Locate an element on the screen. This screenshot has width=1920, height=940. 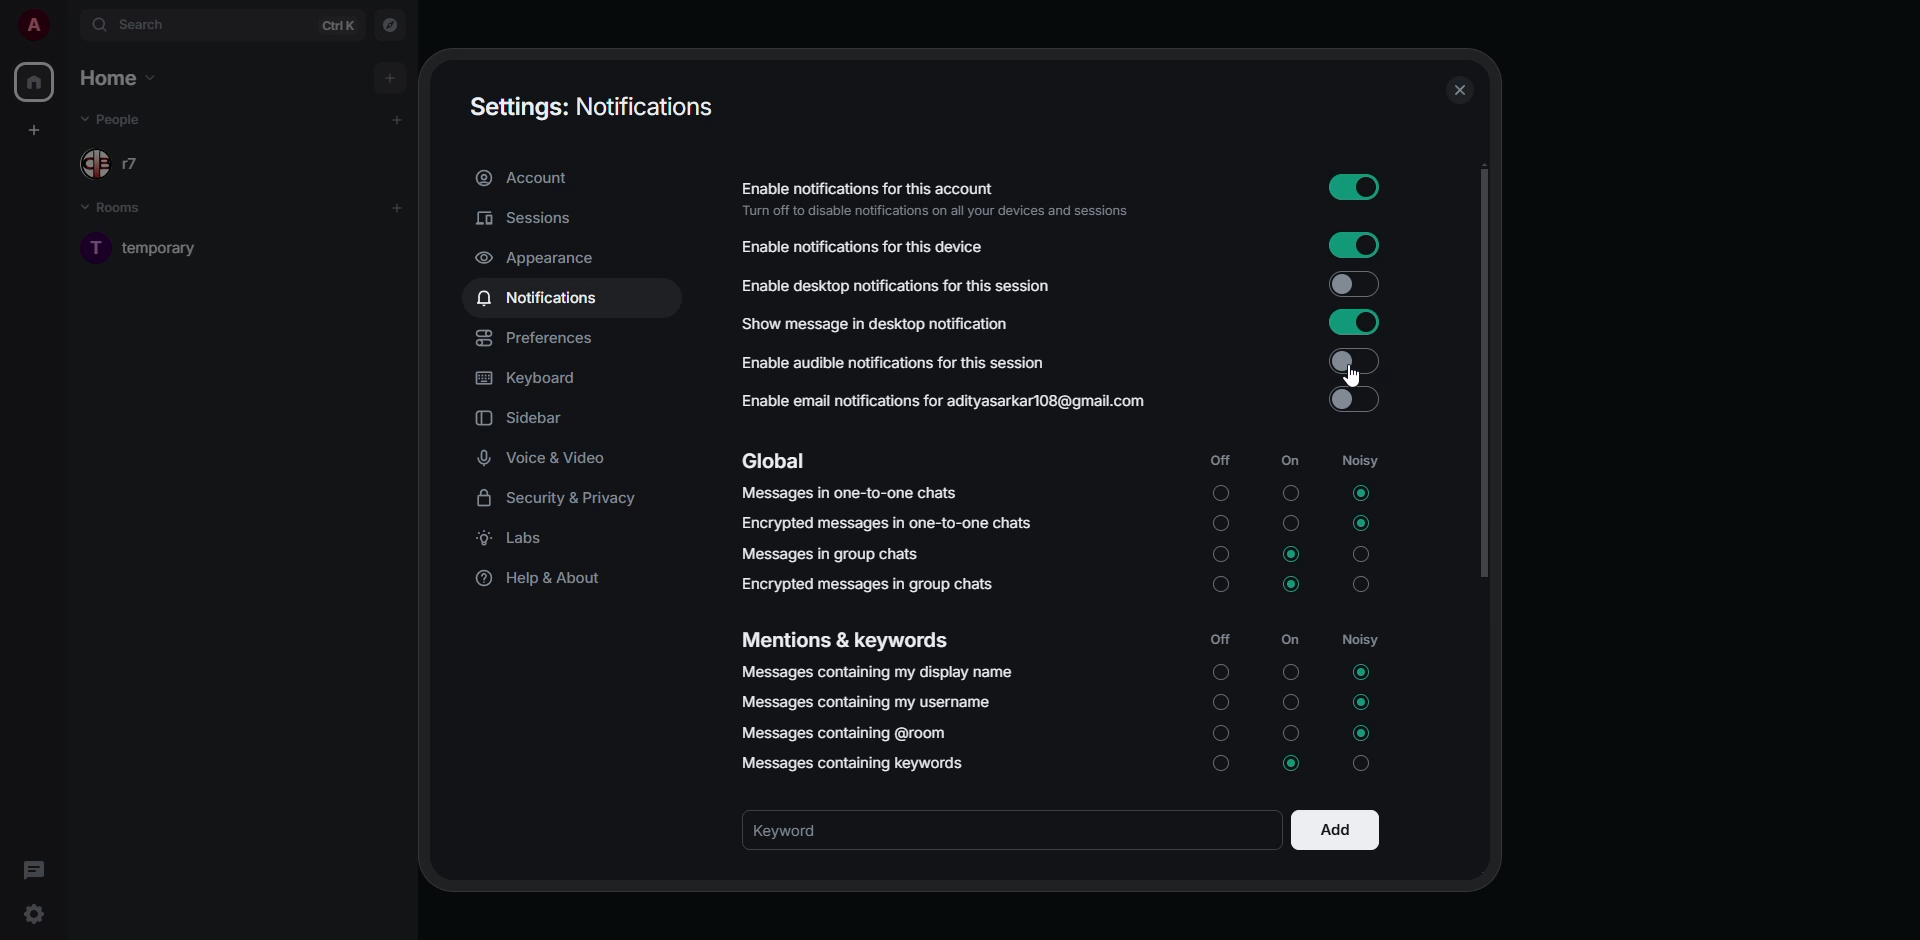
selected is located at coordinates (1293, 585).